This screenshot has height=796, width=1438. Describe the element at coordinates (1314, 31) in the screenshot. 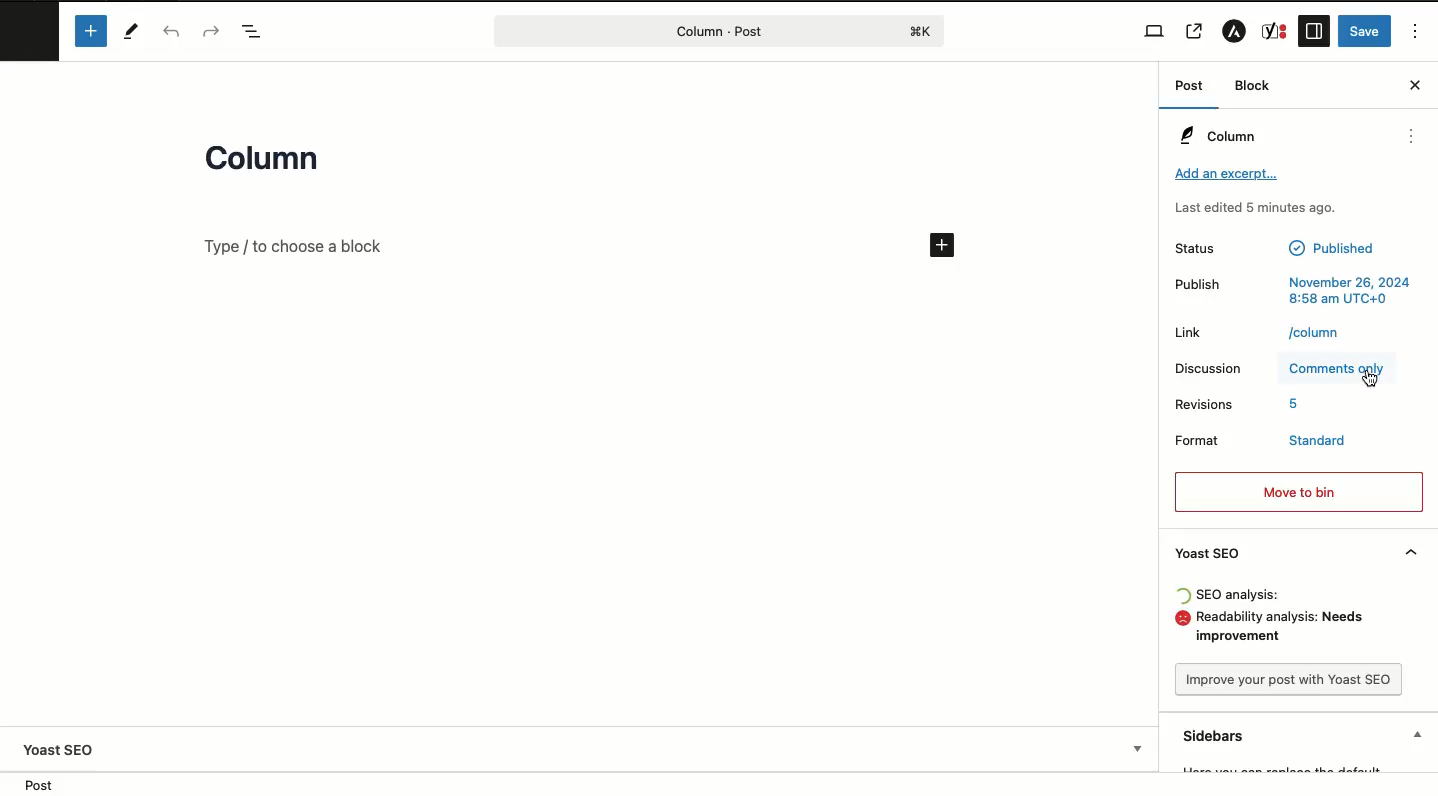

I see `Sidebar` at that location.